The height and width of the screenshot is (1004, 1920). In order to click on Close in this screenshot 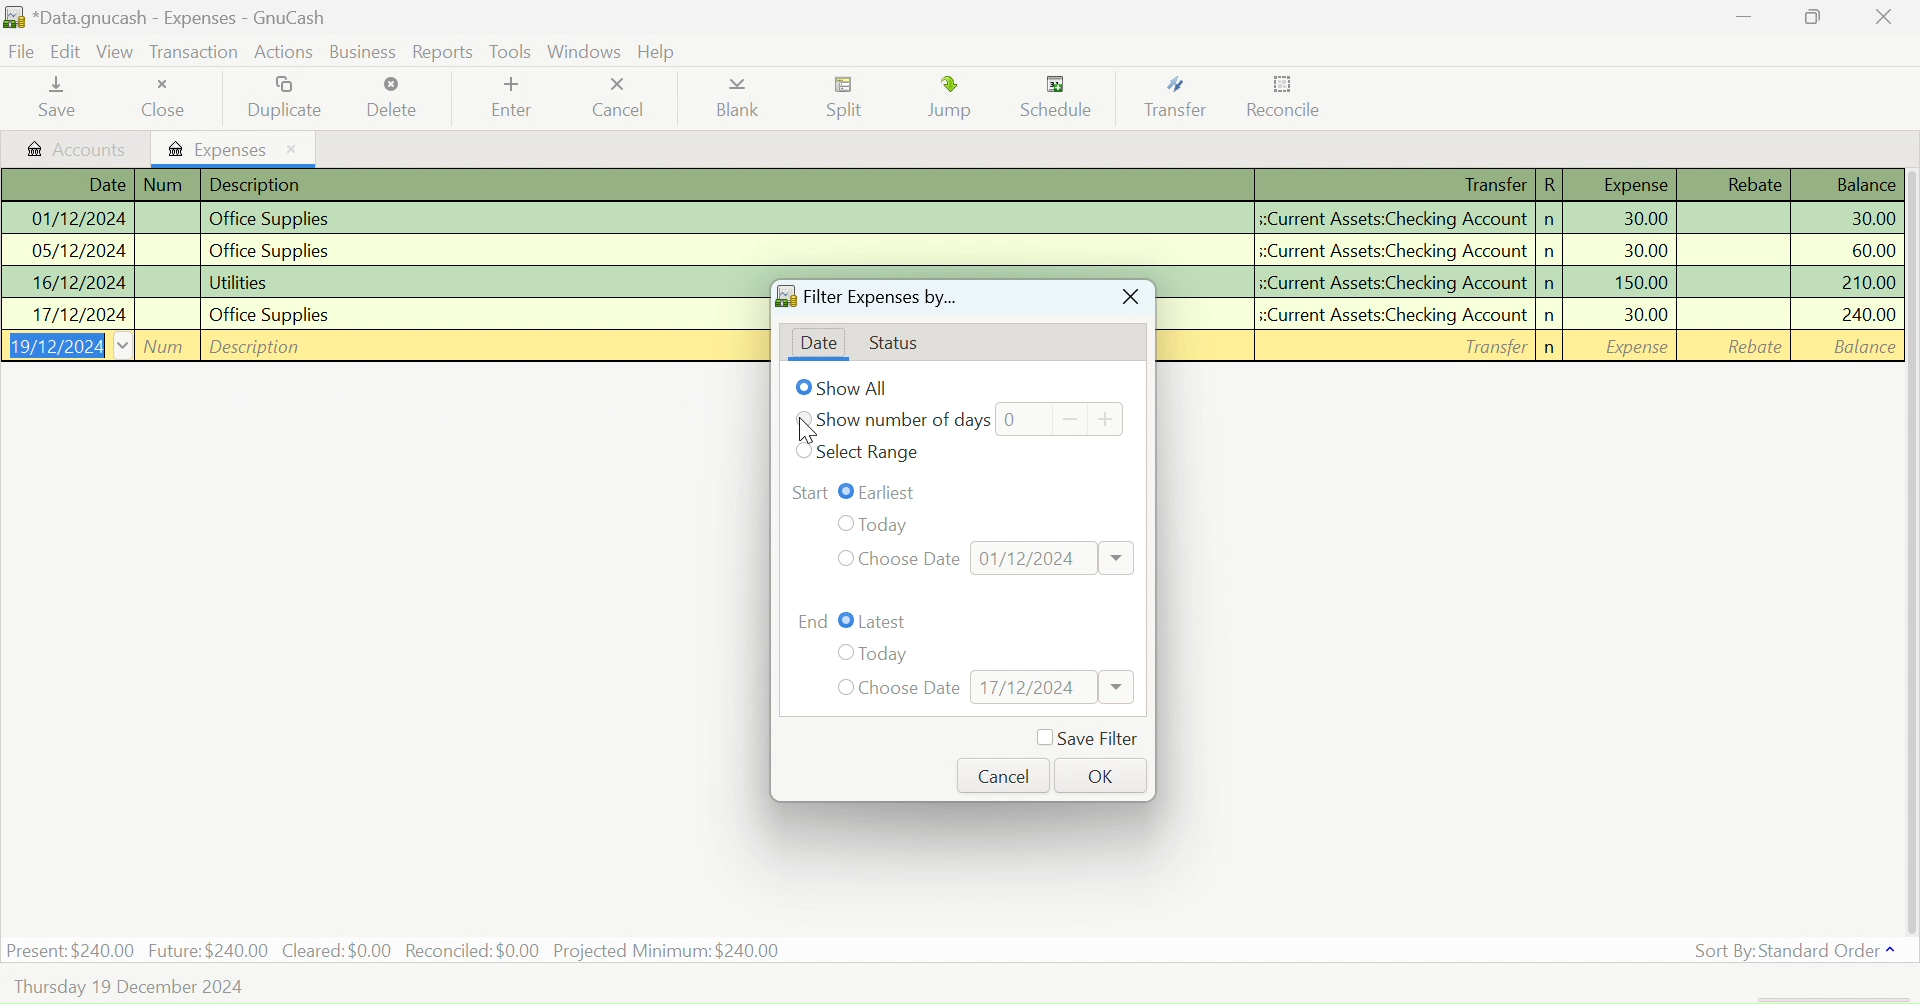, I will do `click(169, 98)`.